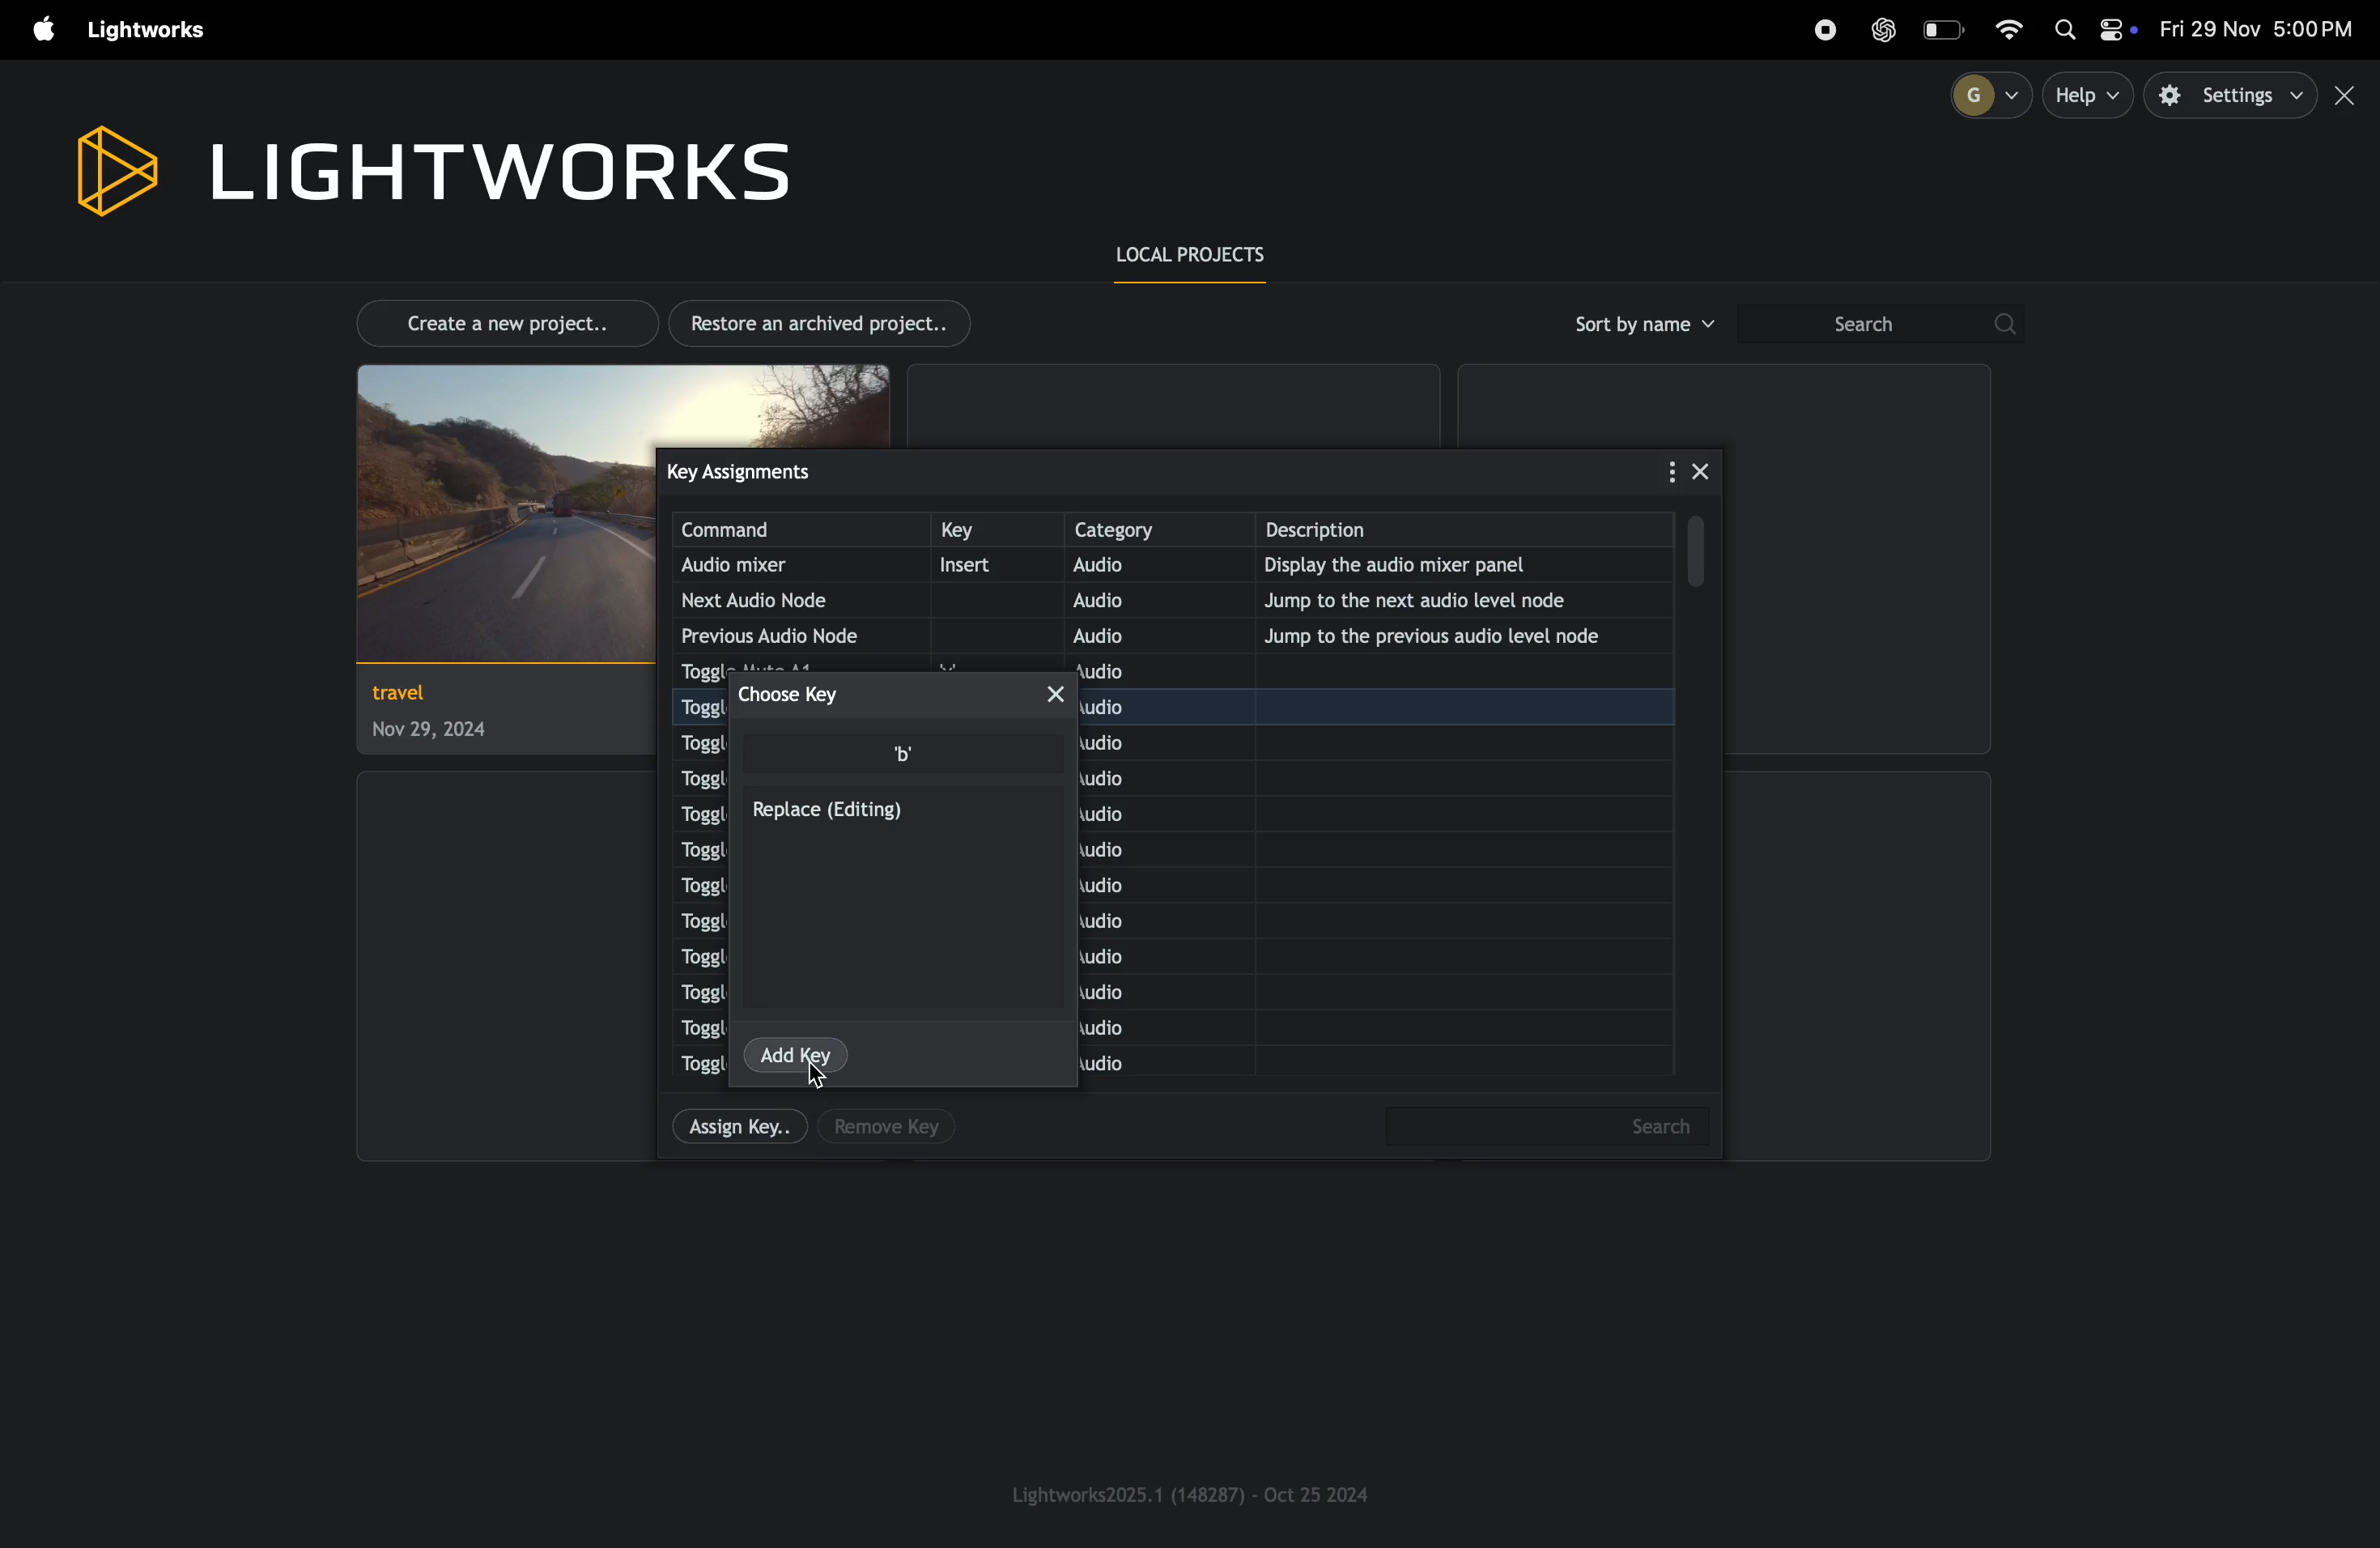  Describe the element at coordinates (496, 321) in the screenshot. I see `create new project` at that location.